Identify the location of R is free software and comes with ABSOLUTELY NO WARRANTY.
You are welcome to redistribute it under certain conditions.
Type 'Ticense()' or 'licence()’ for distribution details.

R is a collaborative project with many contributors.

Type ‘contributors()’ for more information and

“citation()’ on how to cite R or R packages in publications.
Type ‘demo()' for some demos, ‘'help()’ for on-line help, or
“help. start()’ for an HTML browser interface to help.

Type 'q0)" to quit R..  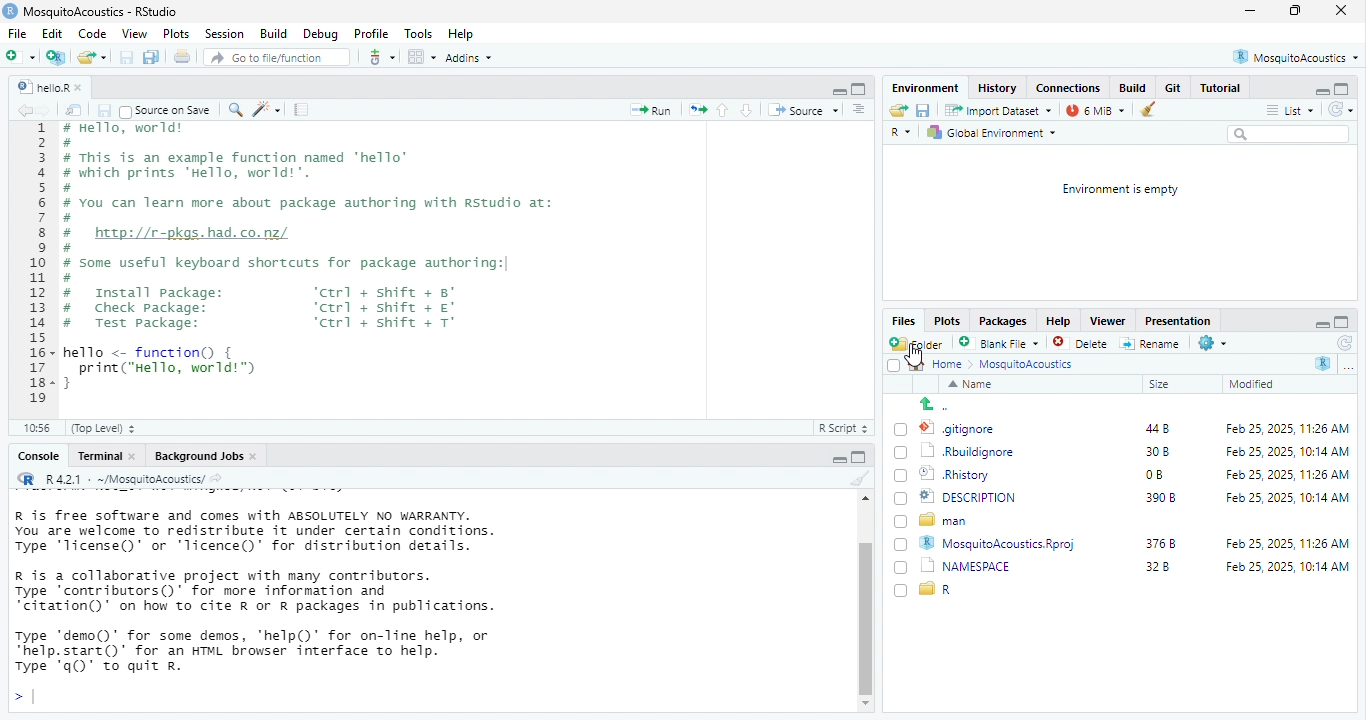
(293, 585).